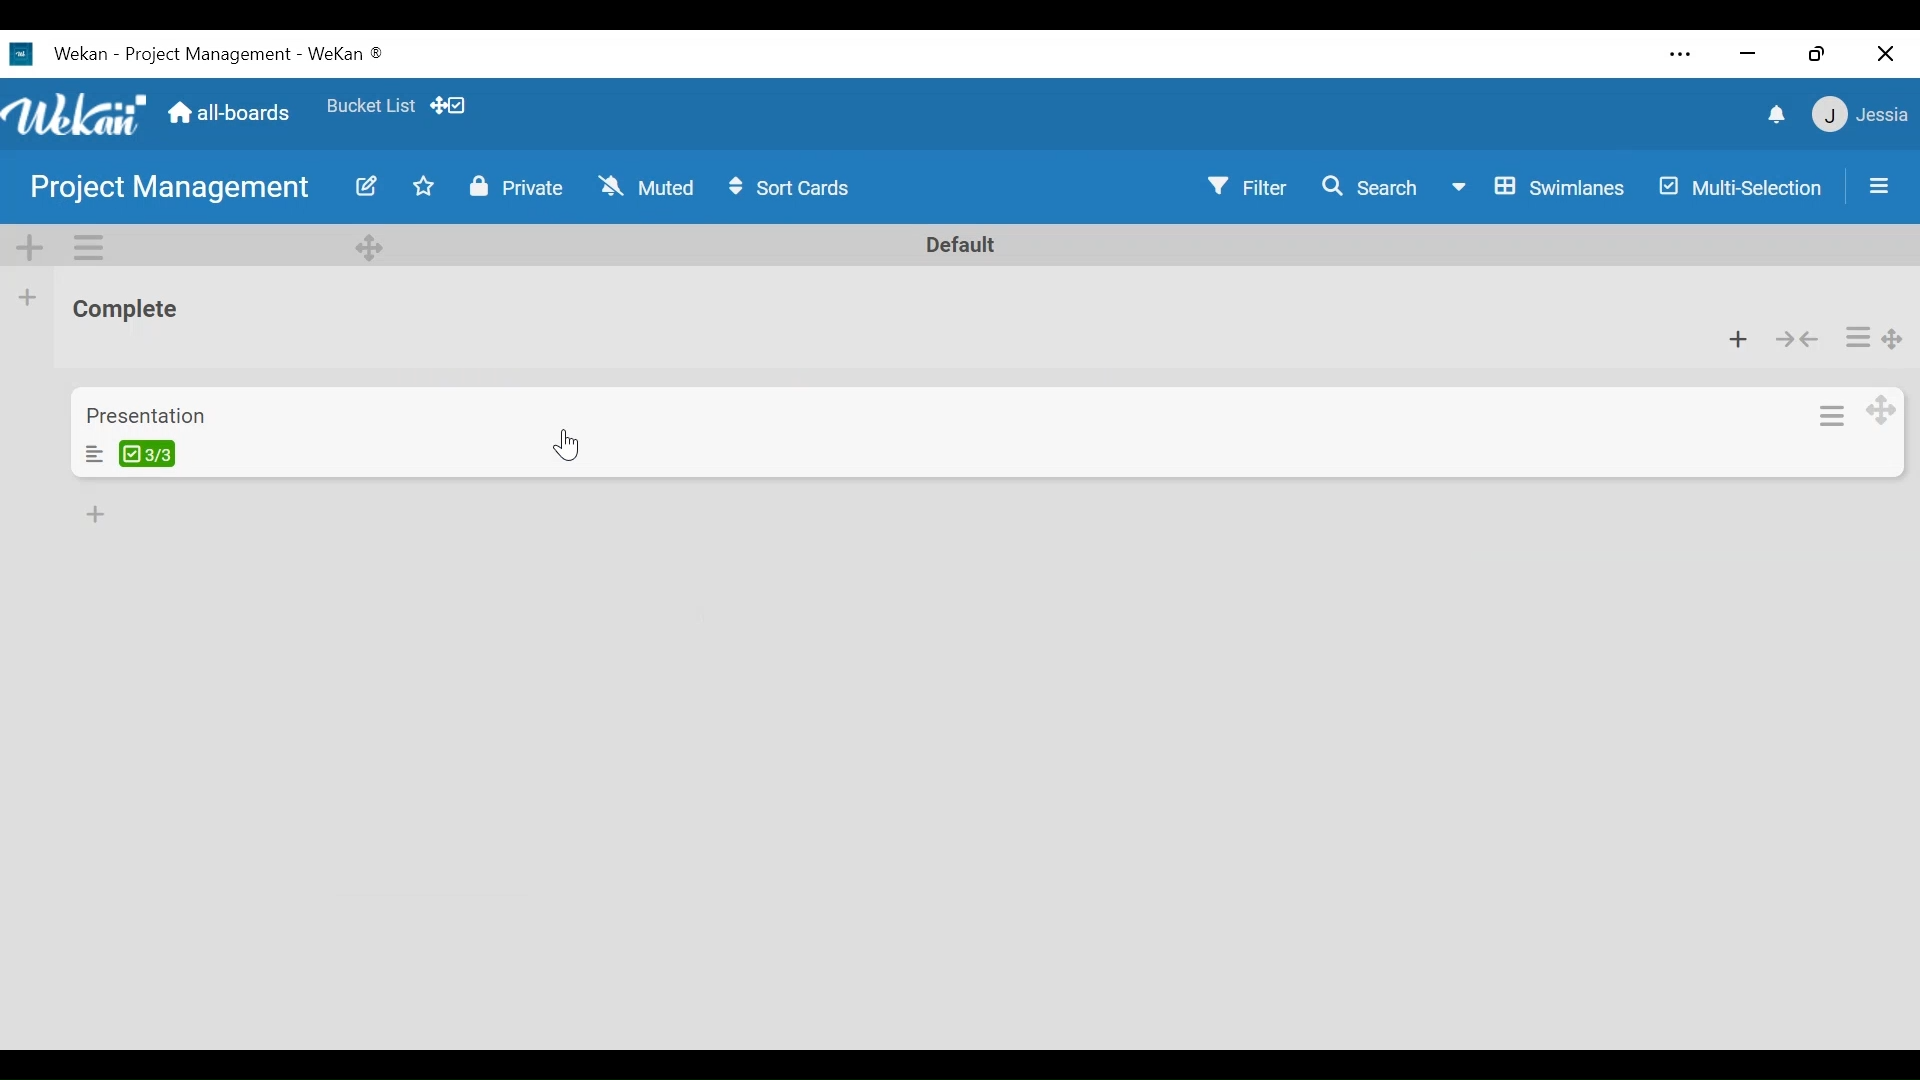 The width and height of the screenshot is (1920, 1080). I want to click on Multi-Selection, so click(1742, 188).